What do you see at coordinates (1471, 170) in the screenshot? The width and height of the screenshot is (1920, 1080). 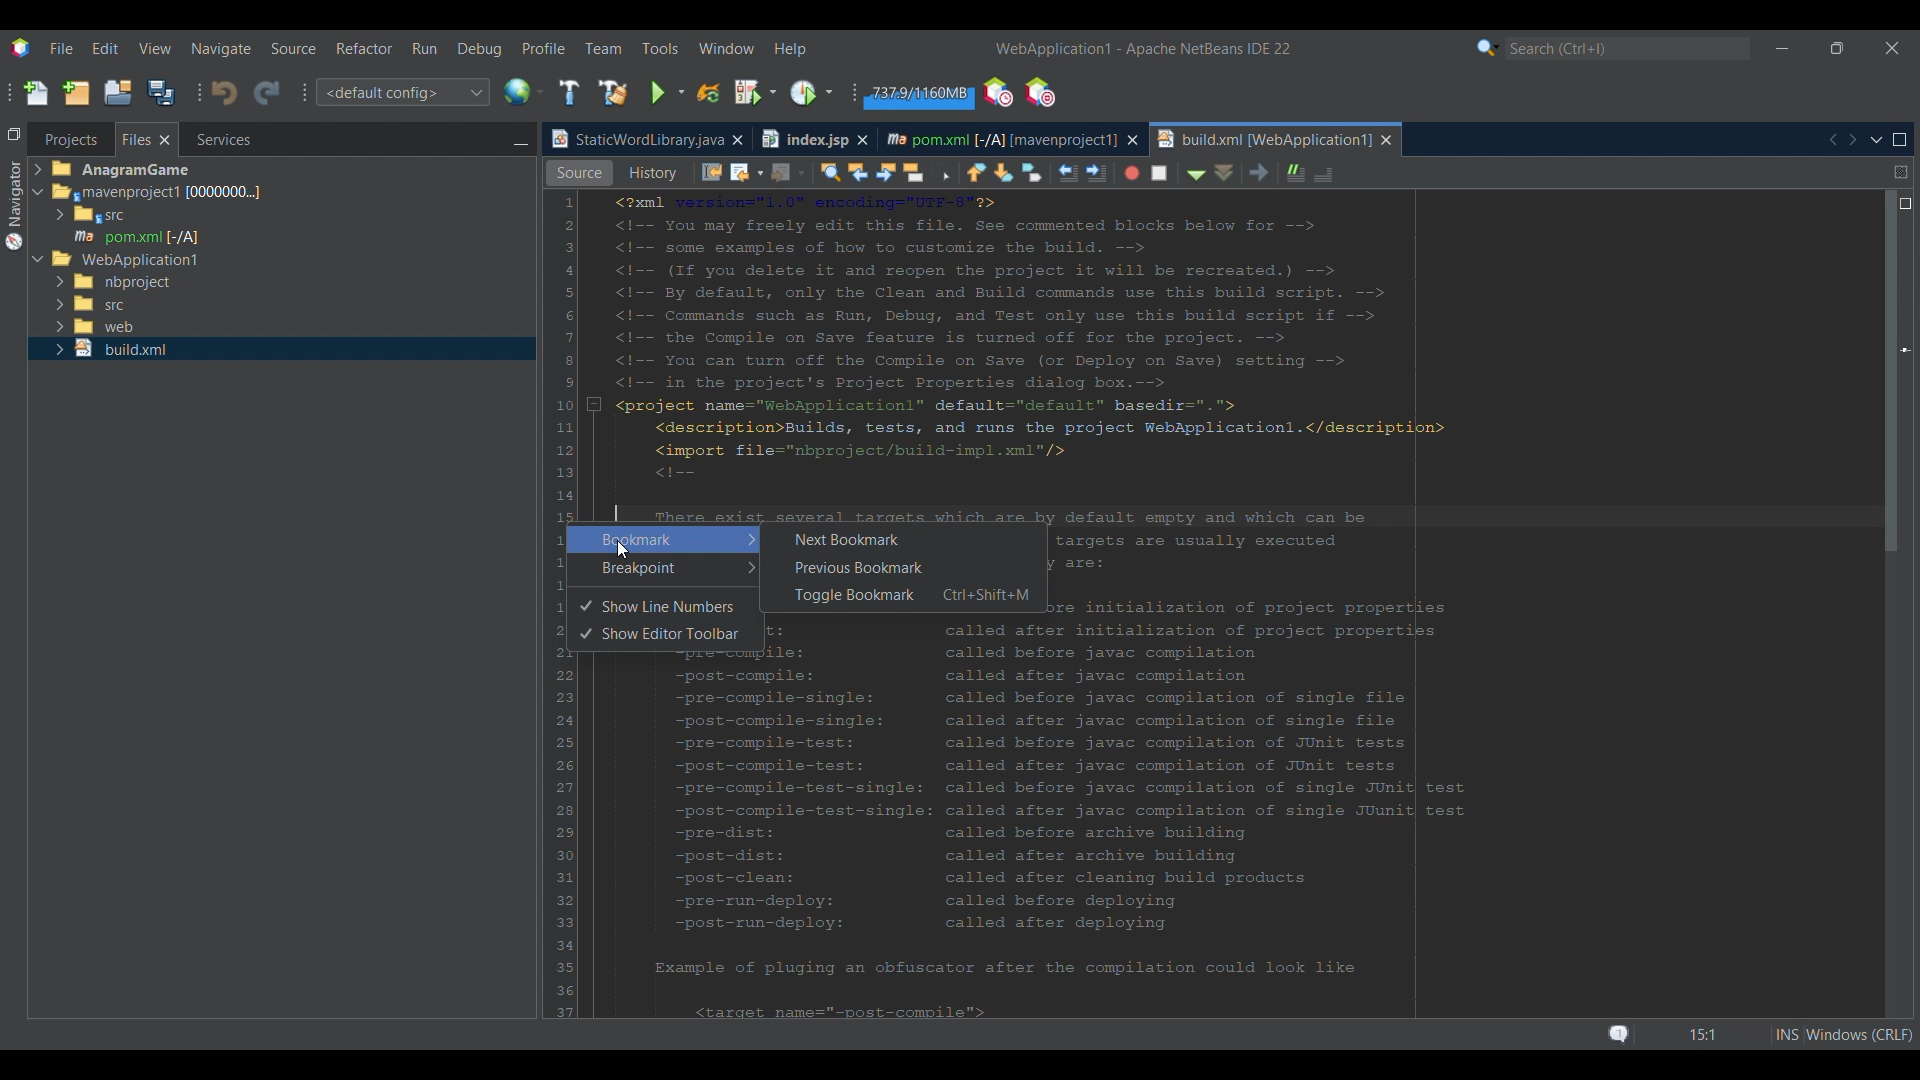 I see `Comment` at bounding box center [1471, 170].